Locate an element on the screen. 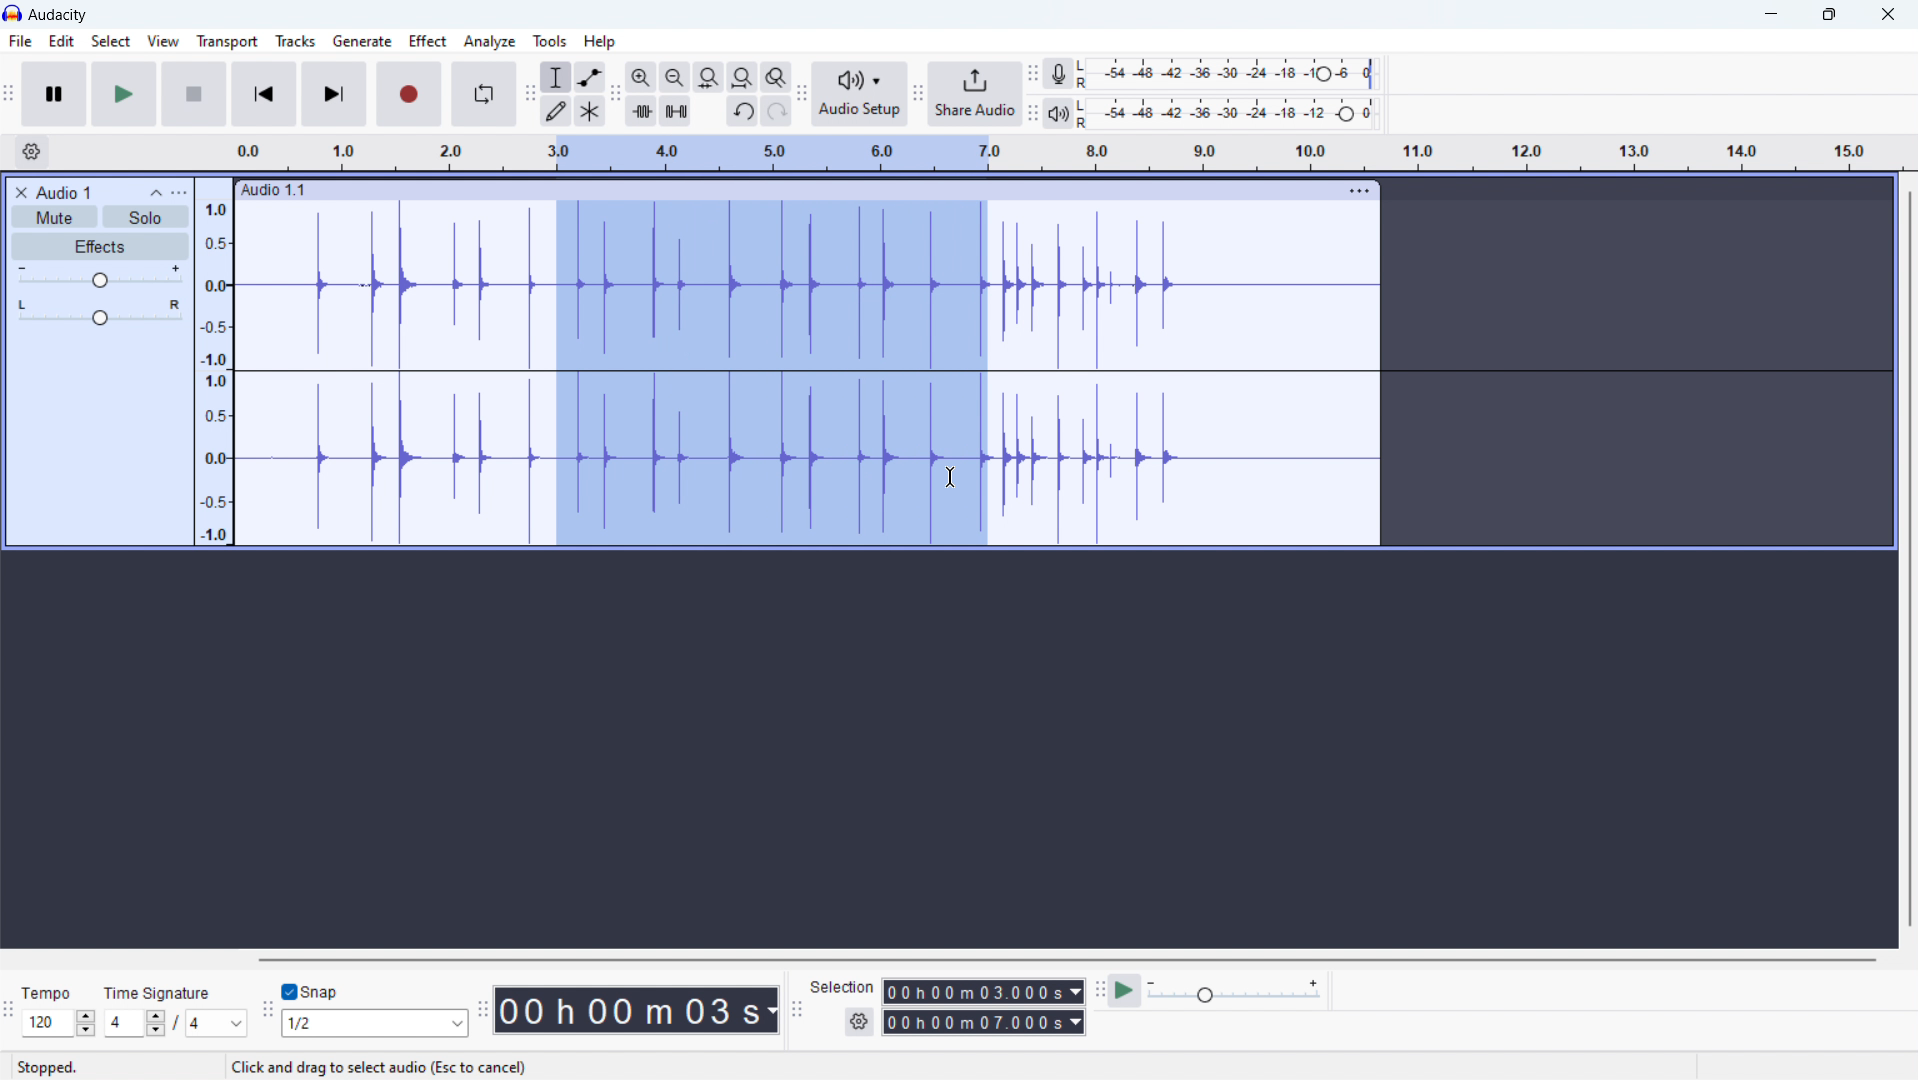  set tempo is located at coordinates (59, 1023).